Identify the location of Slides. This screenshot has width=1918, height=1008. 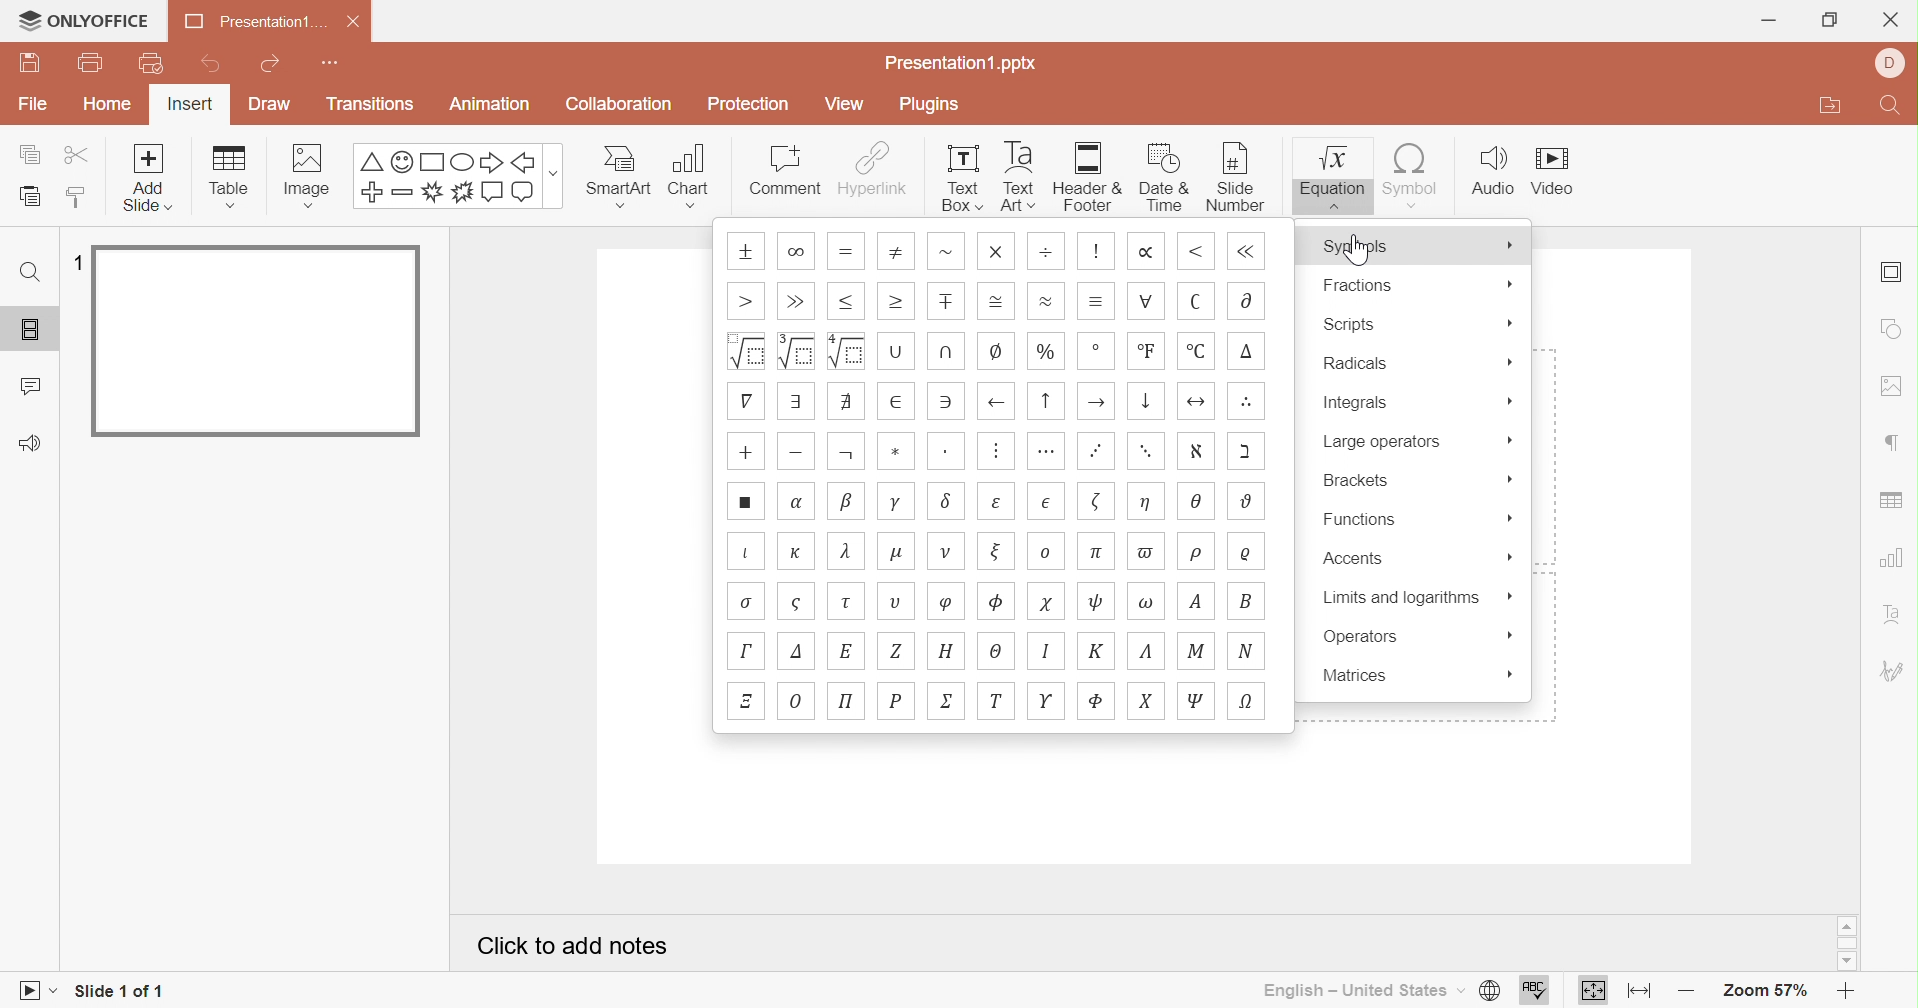
(31, 329).